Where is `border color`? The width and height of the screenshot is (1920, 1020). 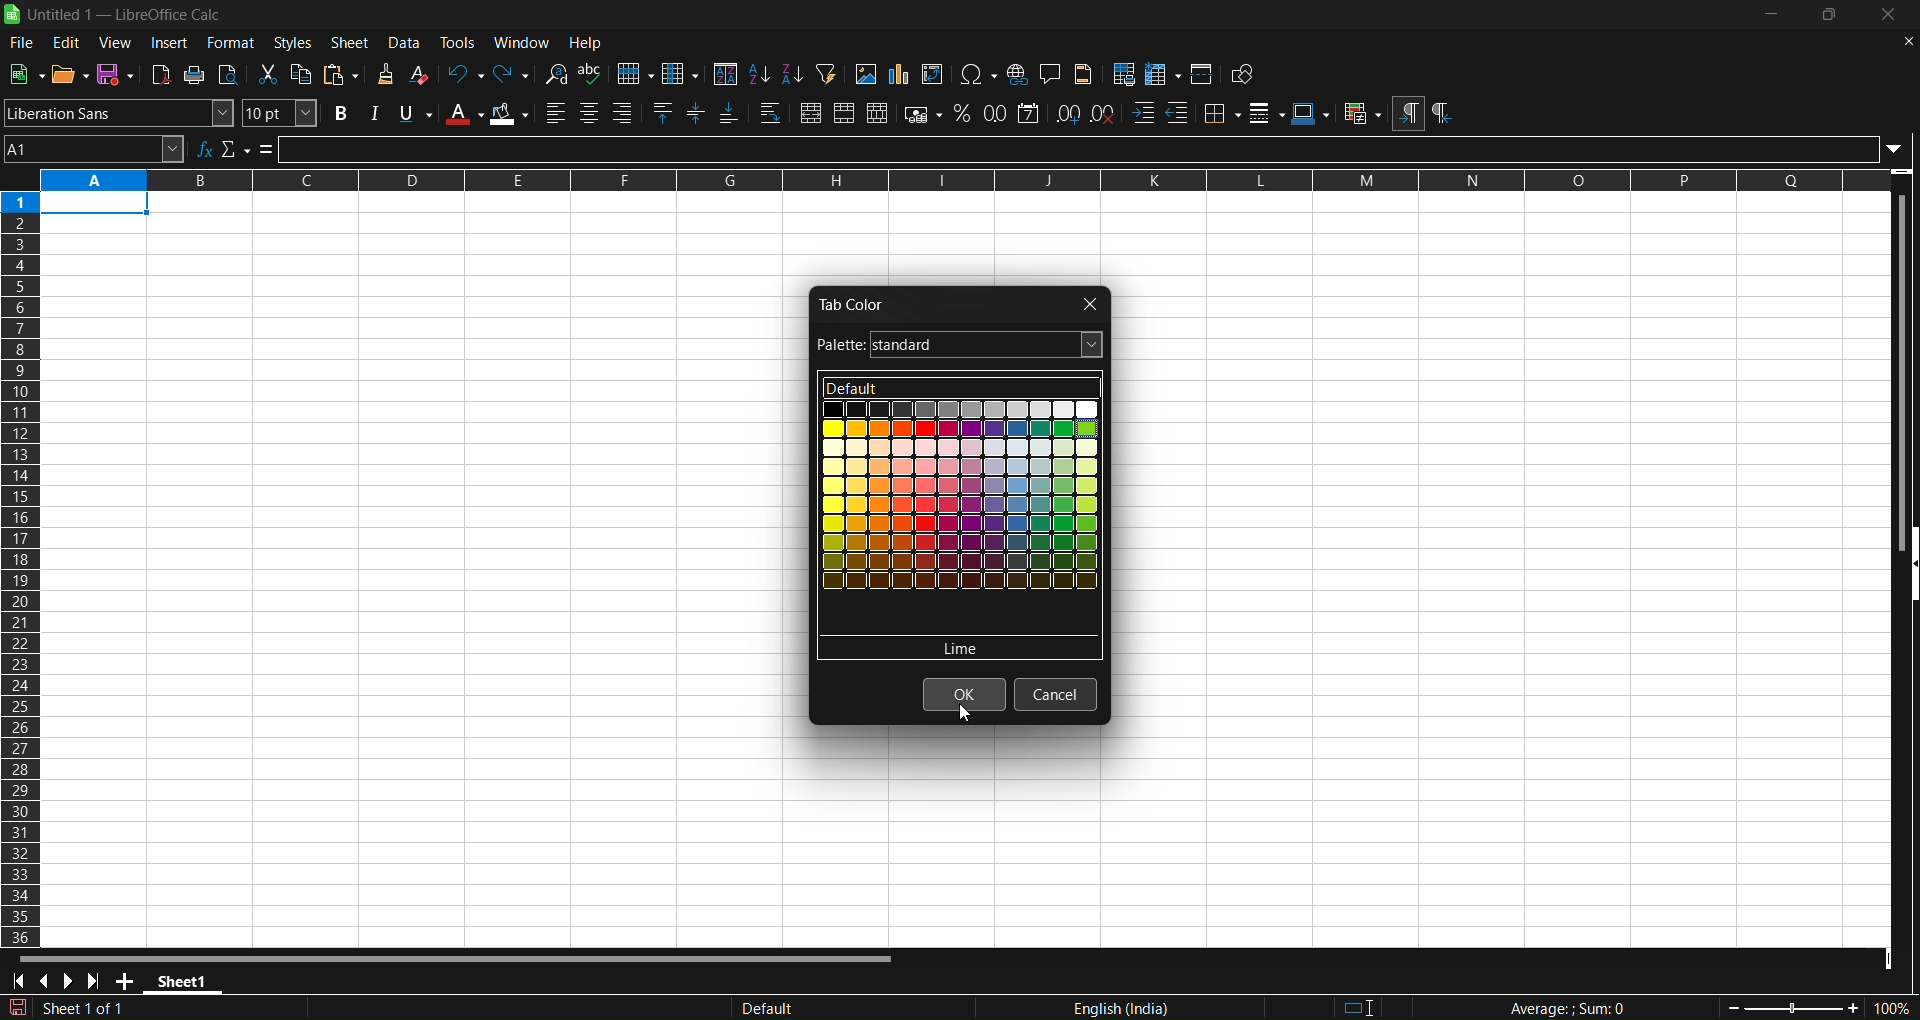
border color is located at coordinates (1311, 113).